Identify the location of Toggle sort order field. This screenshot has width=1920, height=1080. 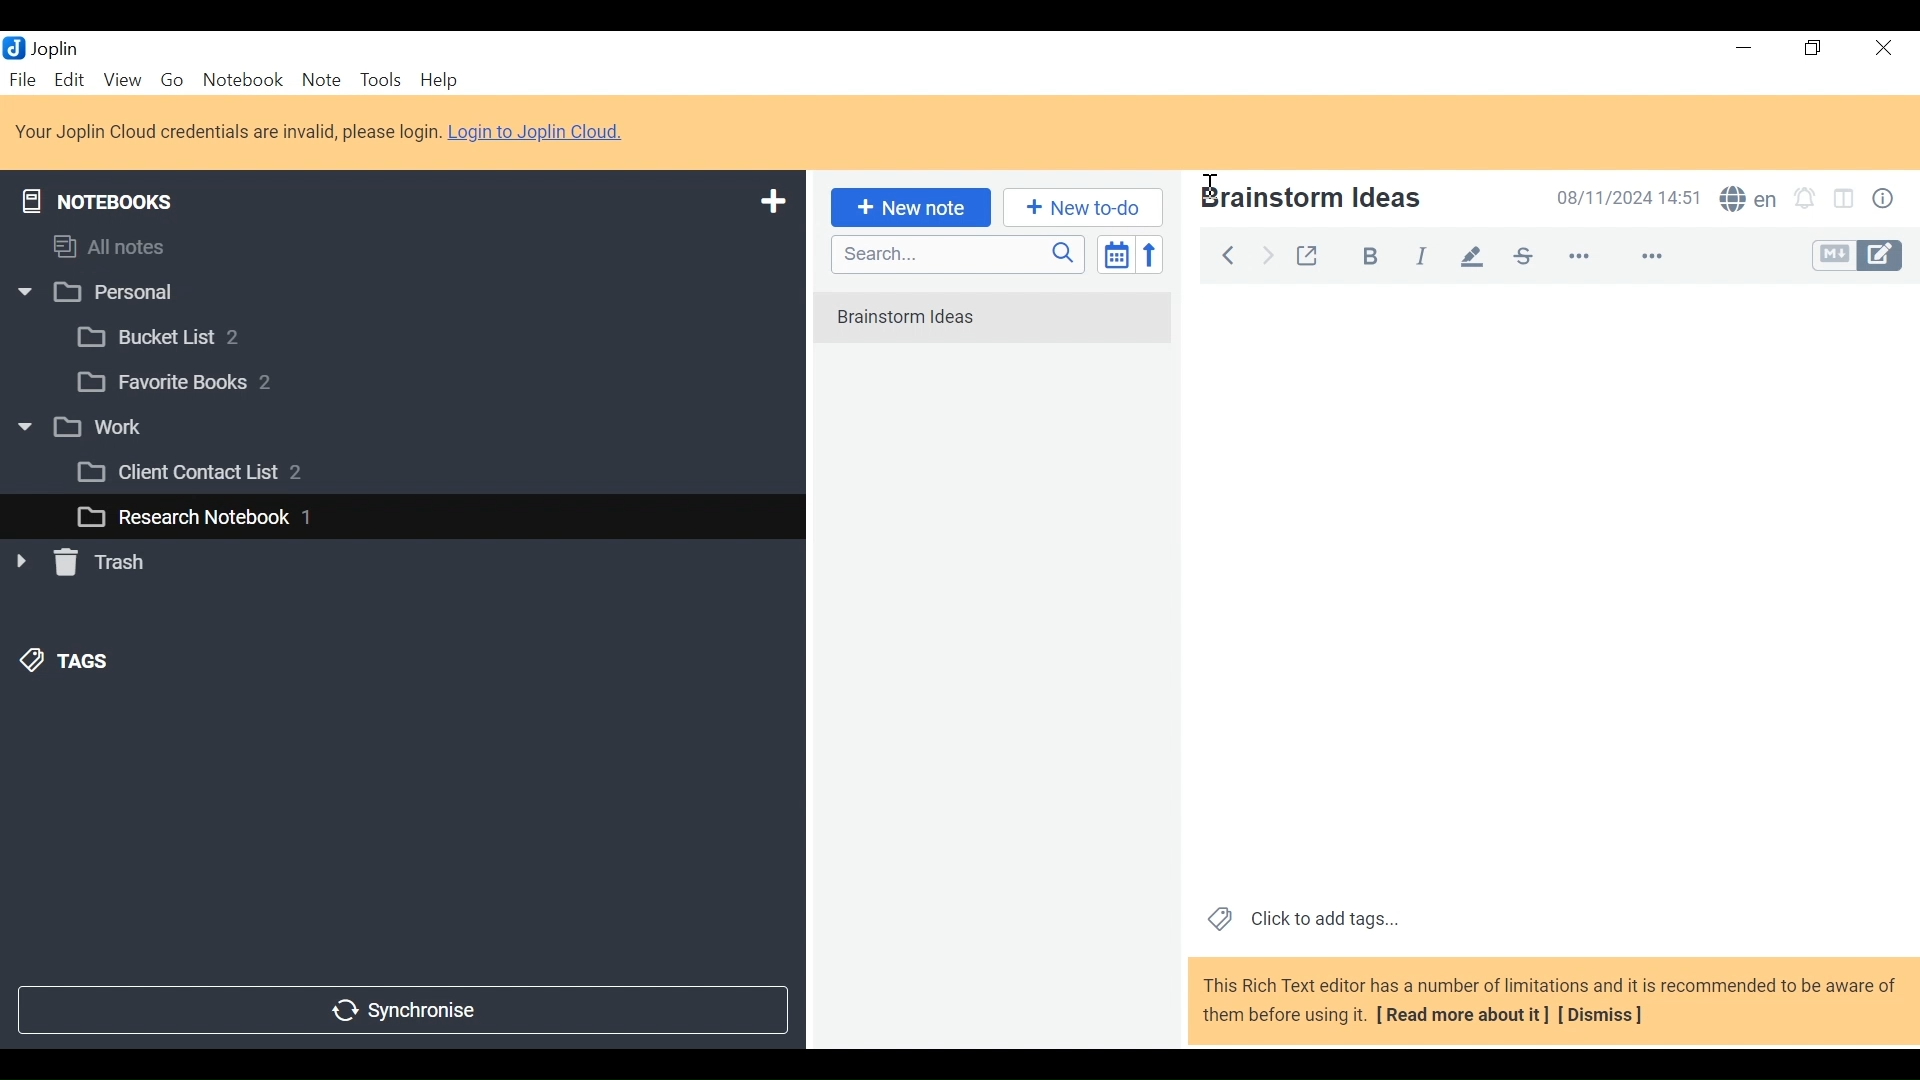
(1114, 253).